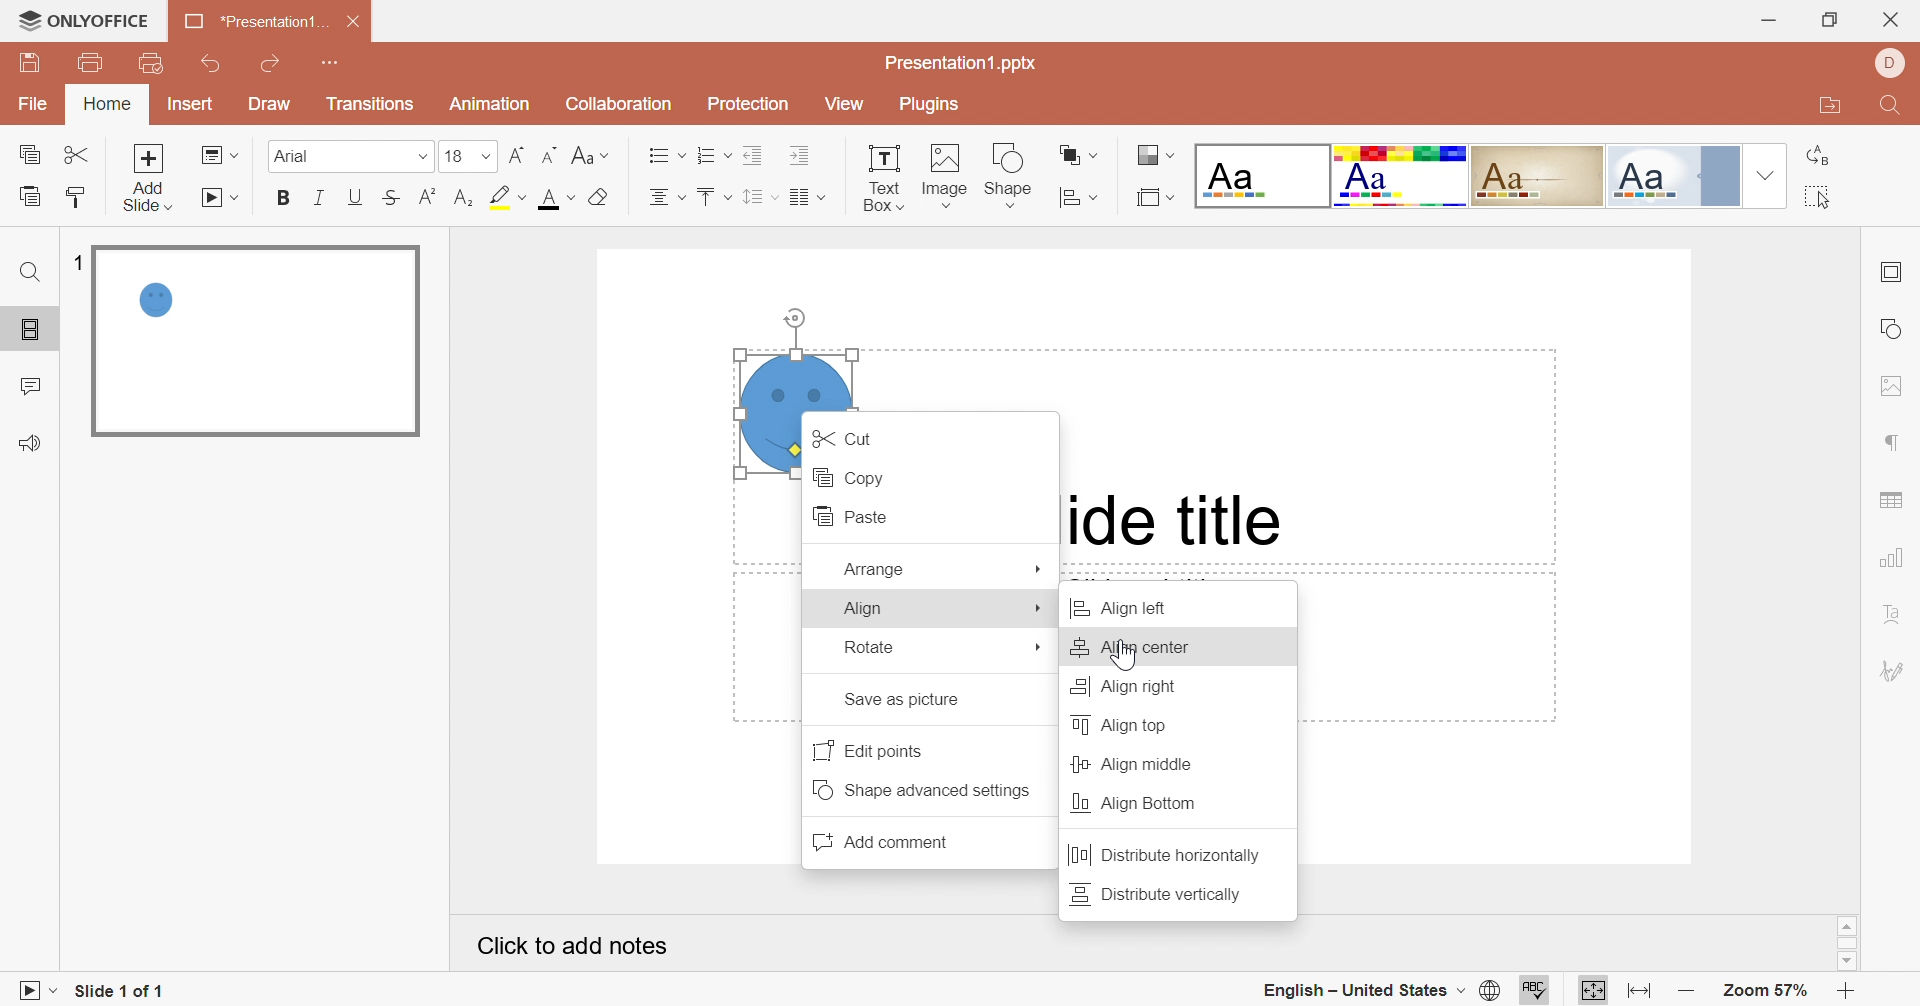 This screenshot has width=1920, height=1006. I want to click on More, so click(1040, 650).